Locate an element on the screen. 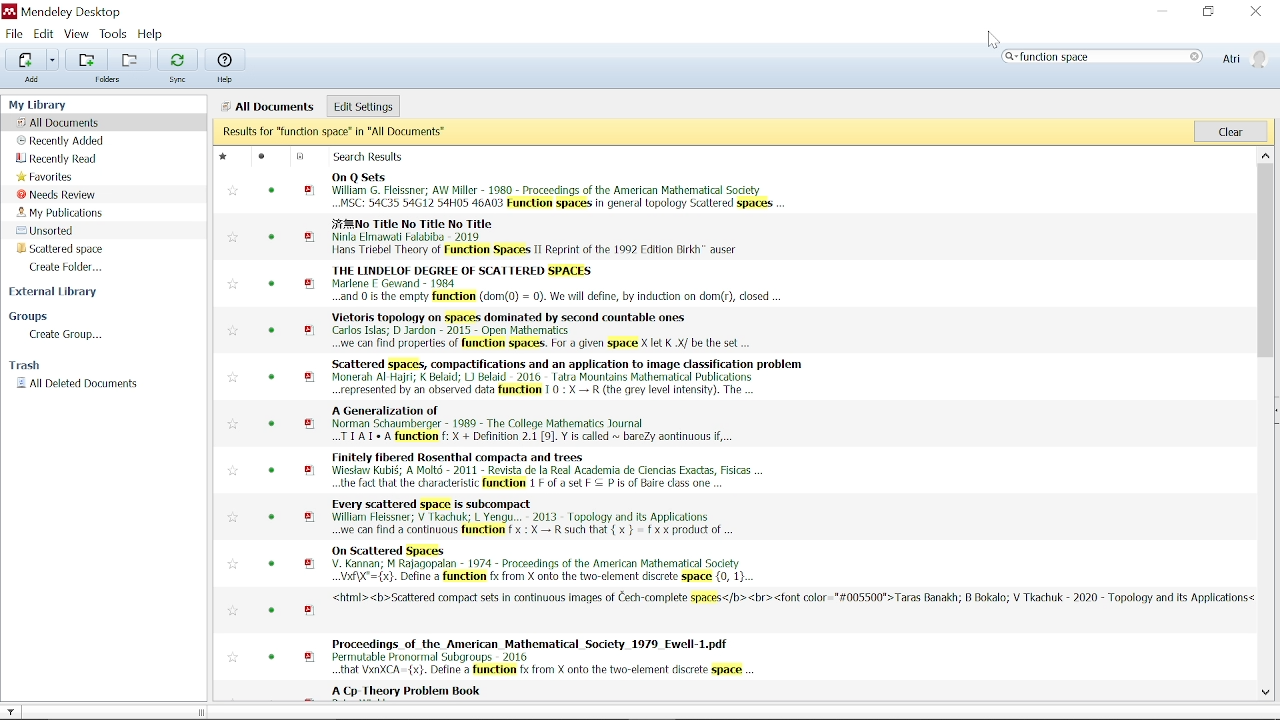 Image resolution: width=1280 pixels, height=720 pixels. Proceedings of the American Mathematical Society 1979 Ewell-1.pdf Permutable Pronormol Suboroups 2016at TCA eT, Defines RGREEiOR x from X onto the two-elemant discrete GH is located at coordinates (758, 656).